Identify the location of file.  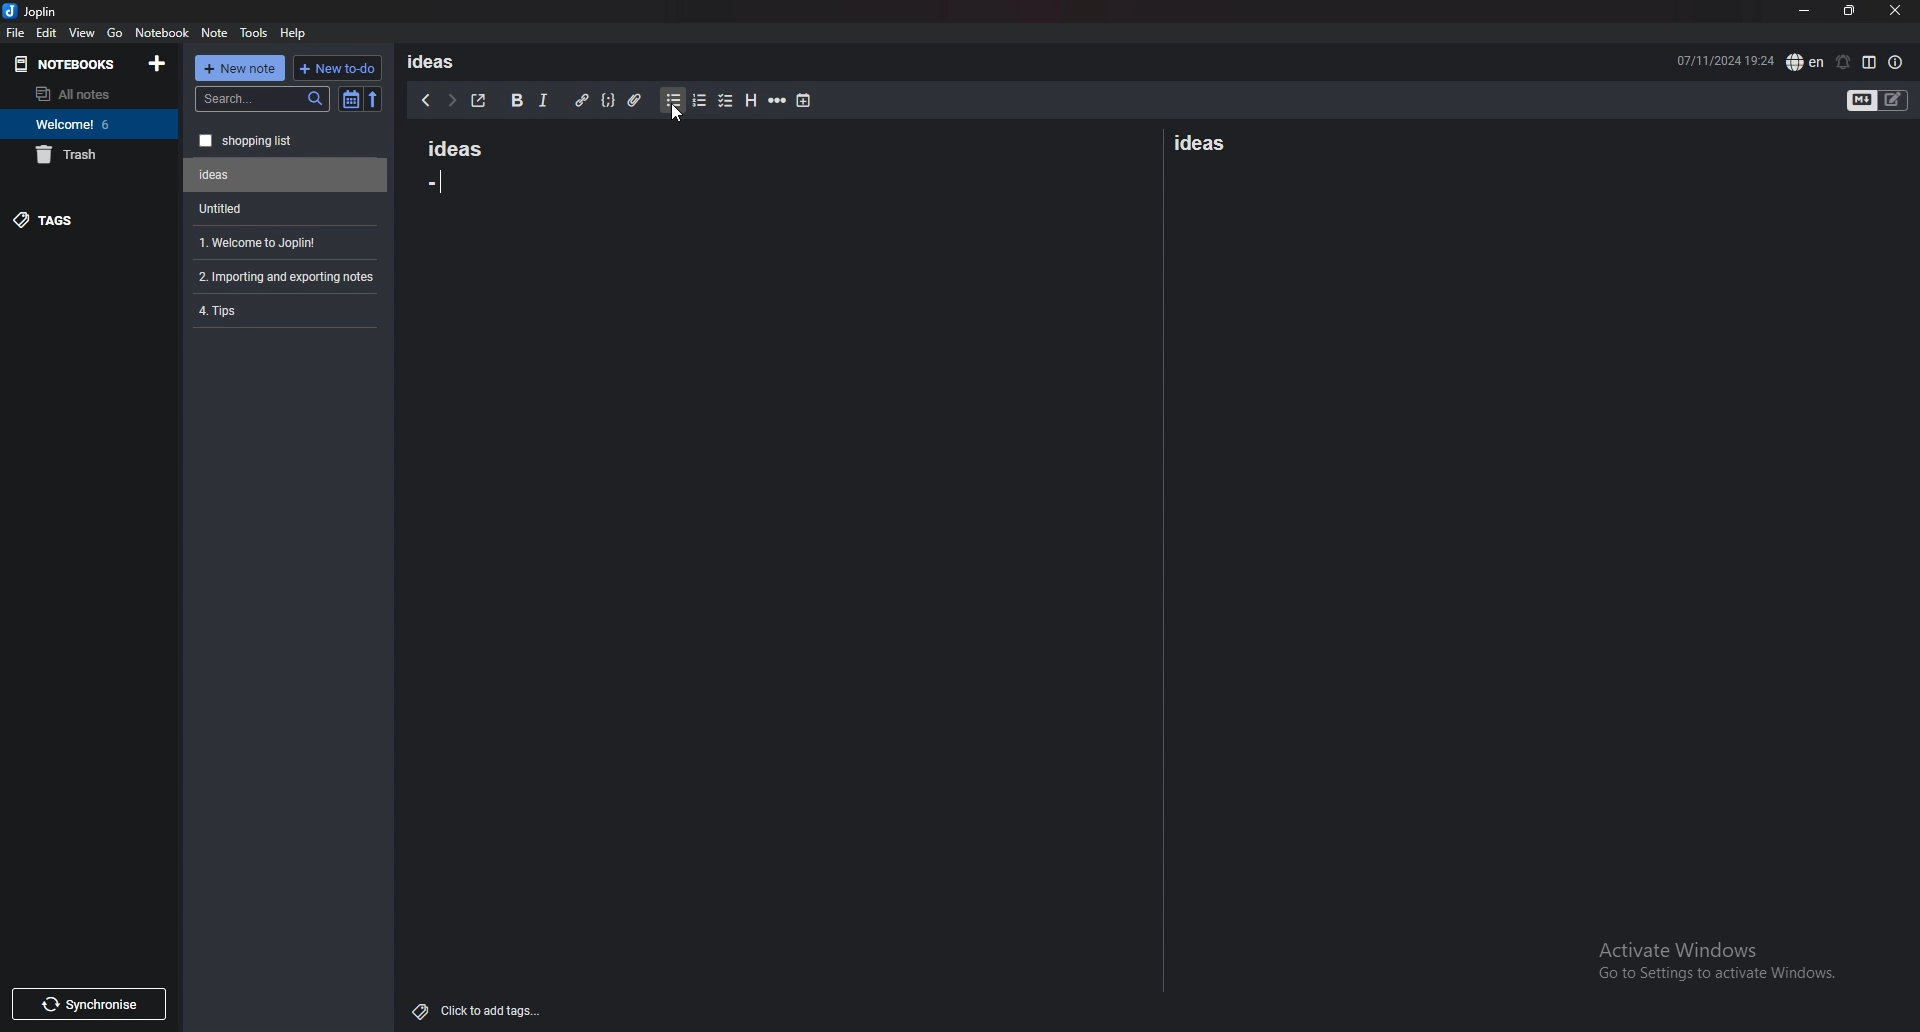
(15, 32).